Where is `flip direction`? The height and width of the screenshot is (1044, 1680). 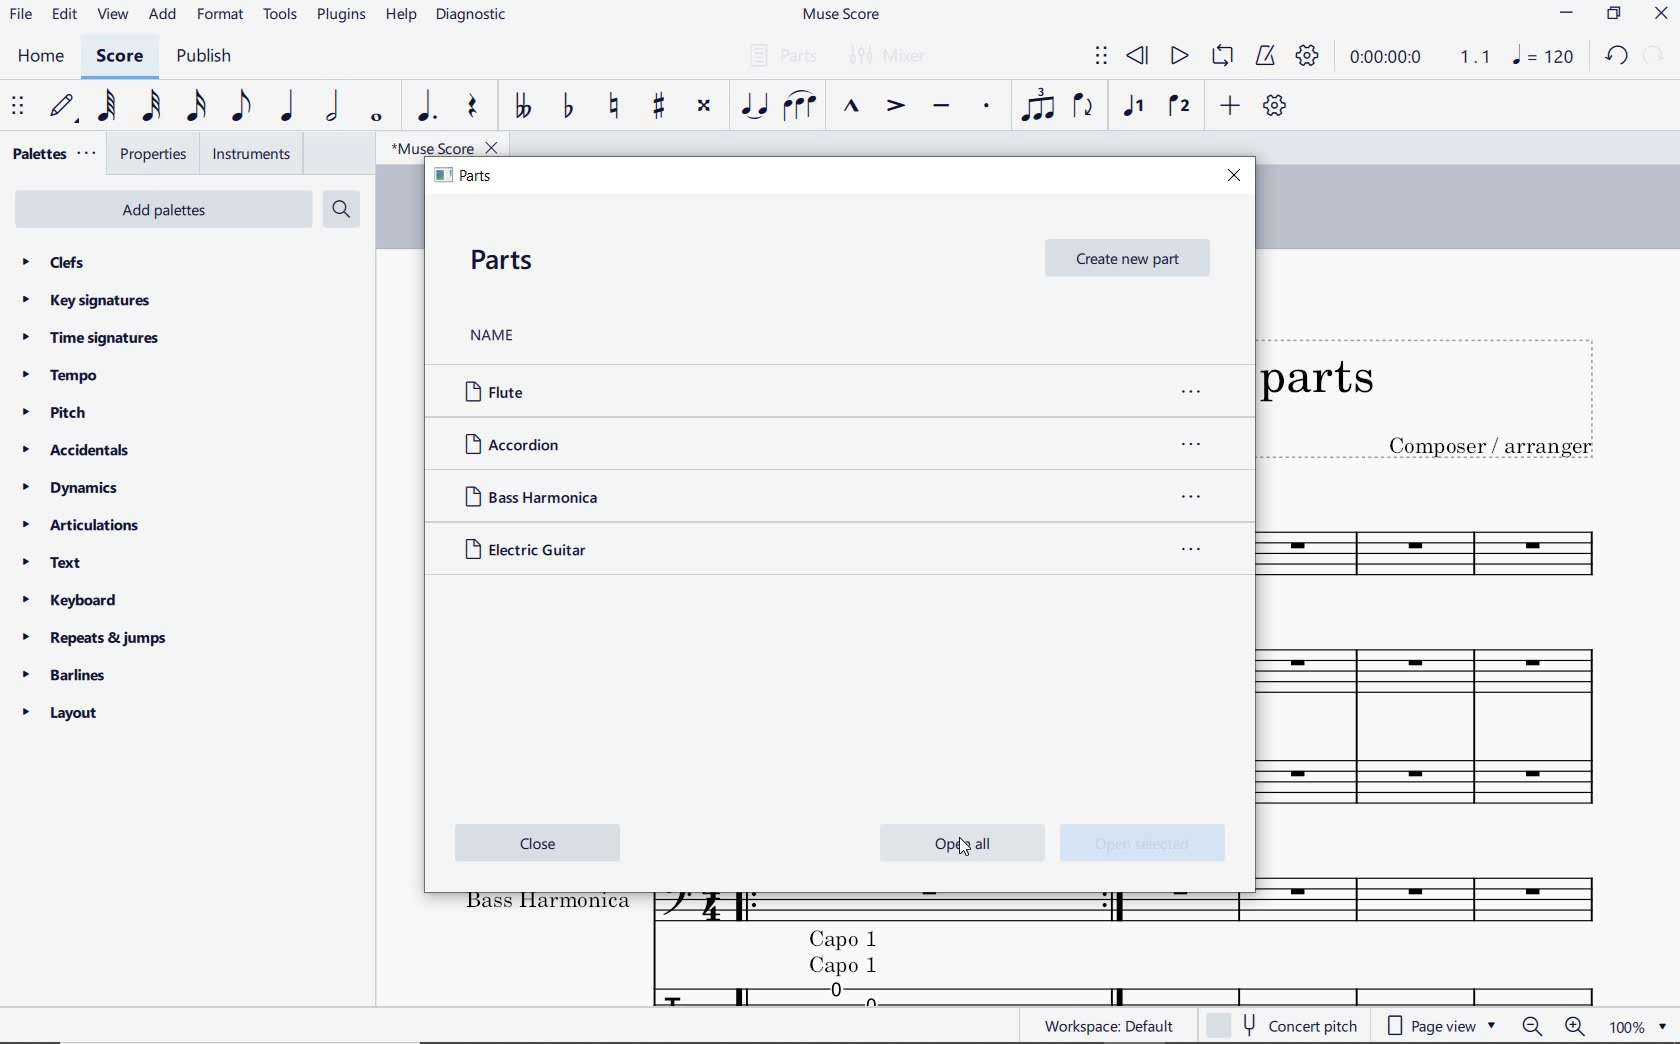 flip direction is located at coordinates (1085, 110).